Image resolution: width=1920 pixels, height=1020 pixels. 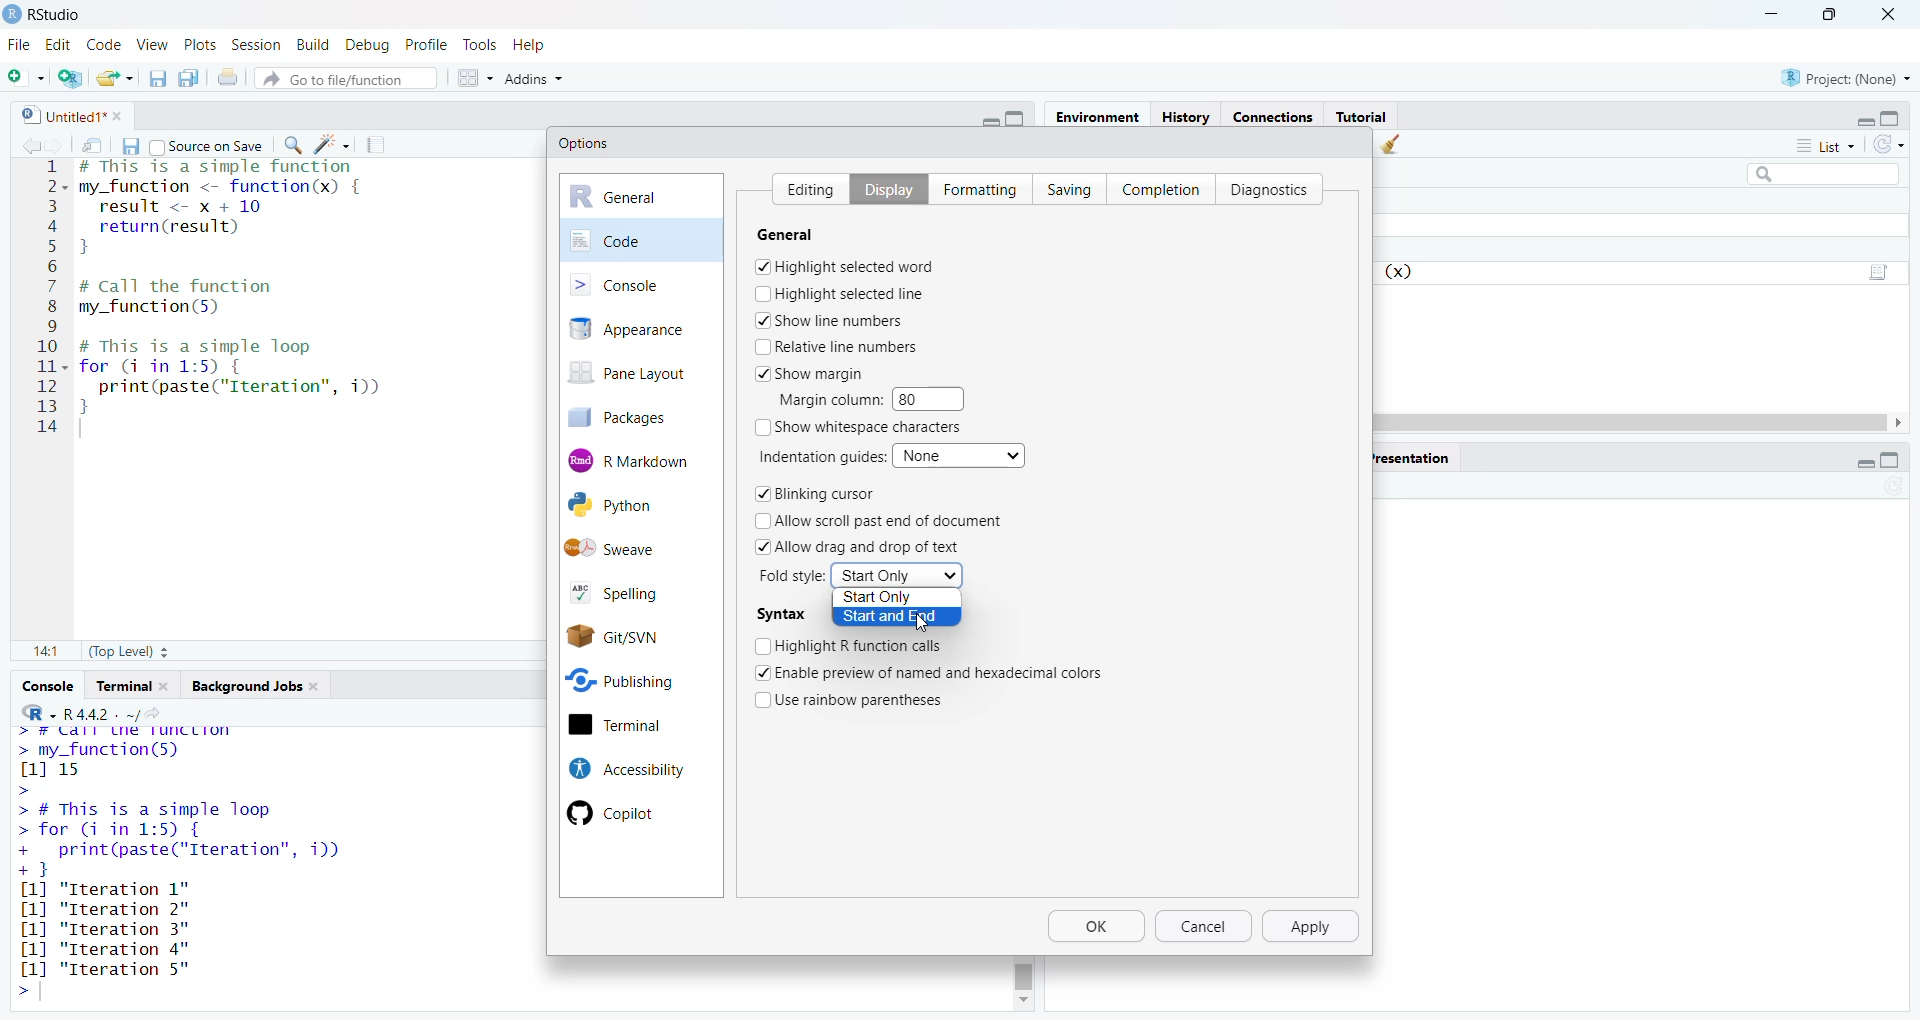 What do you see at coordinates (794, 576) in the screenshot?
I see `font style` at bounding box center [794, 576].